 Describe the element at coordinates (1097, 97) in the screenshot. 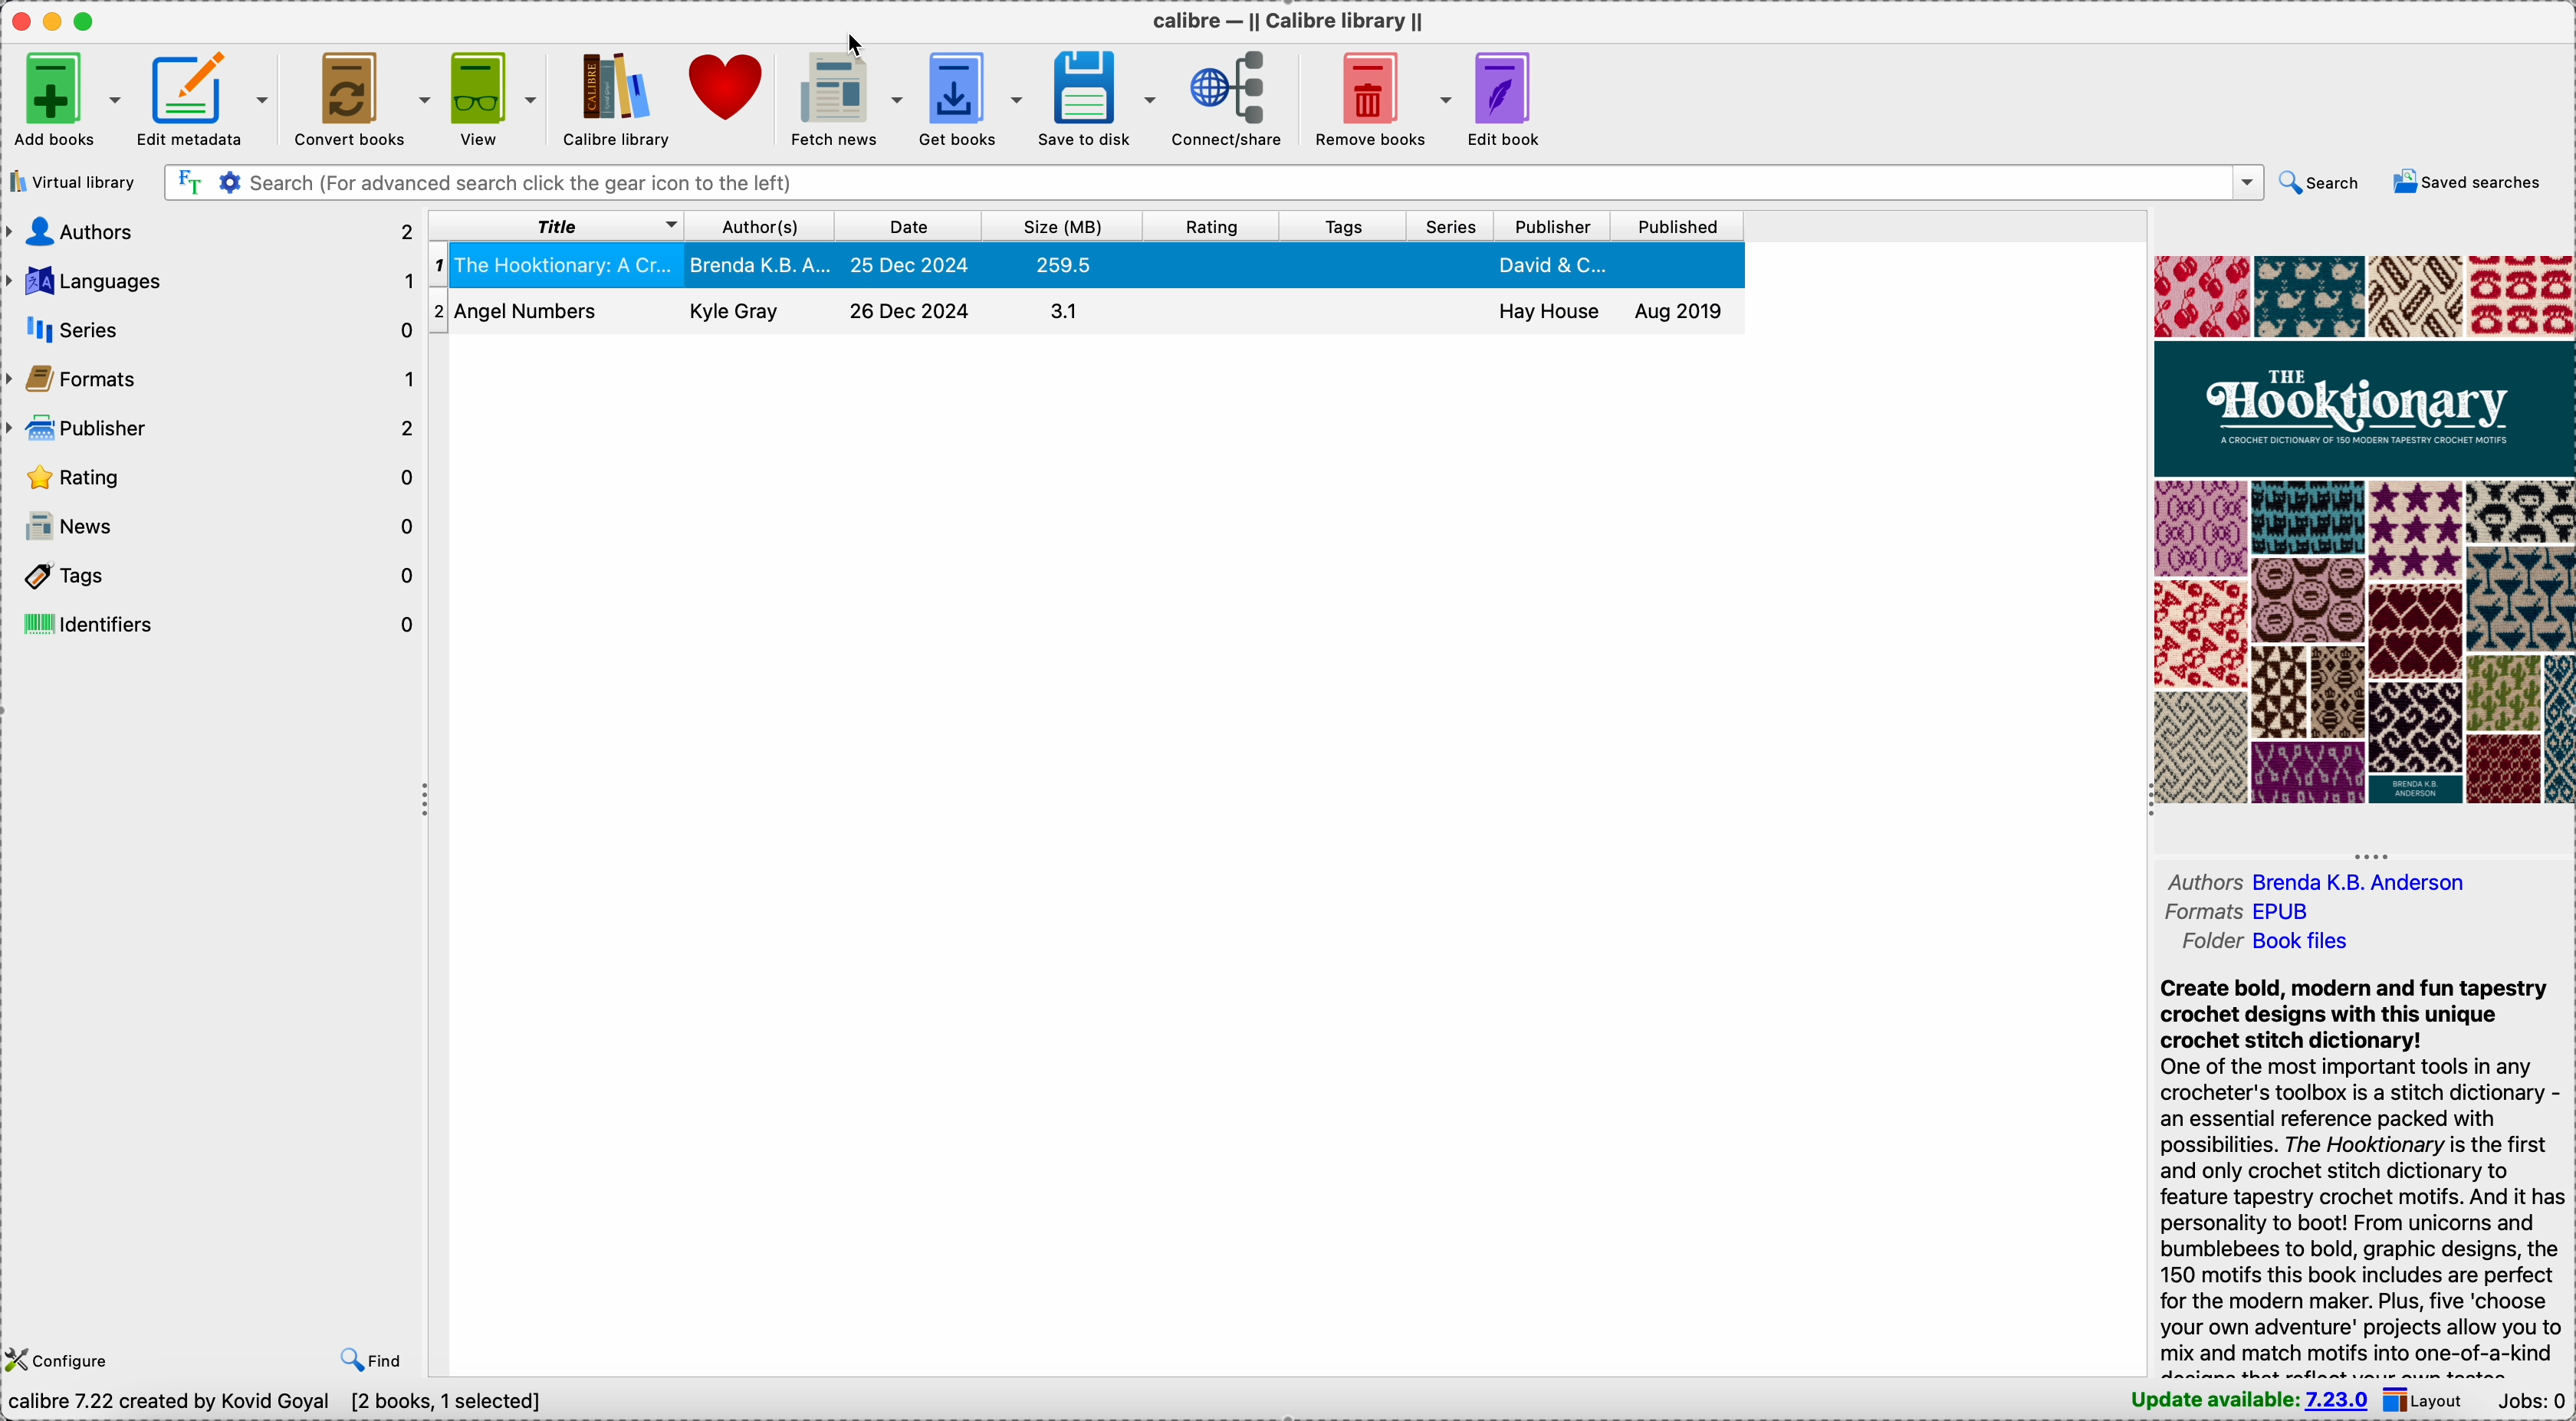

I see `save to disk` at that location.